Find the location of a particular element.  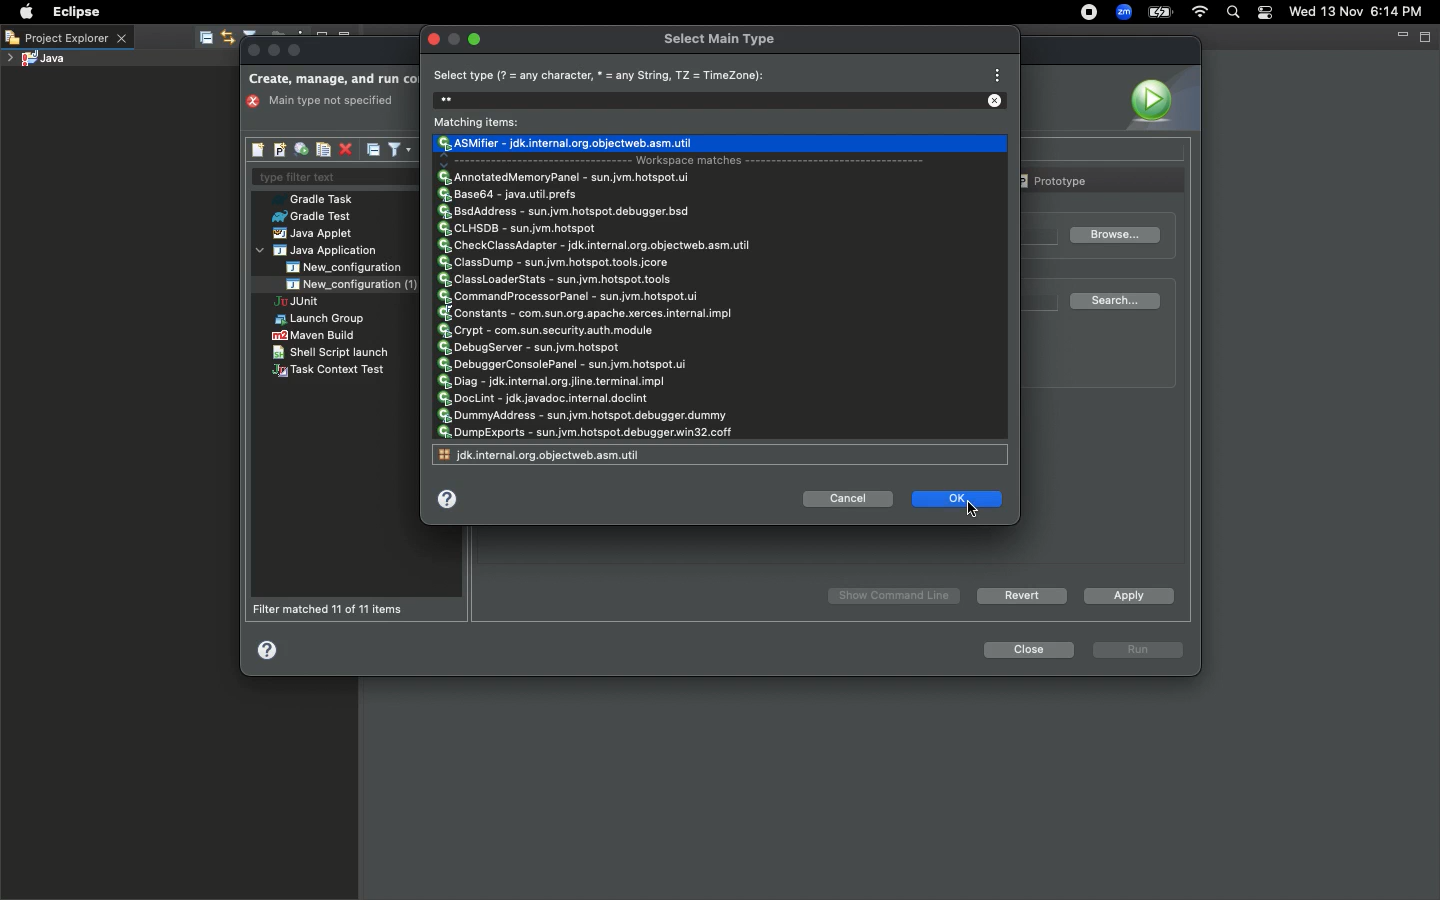

New_configuration (1) is located at coordinates (349, 284).